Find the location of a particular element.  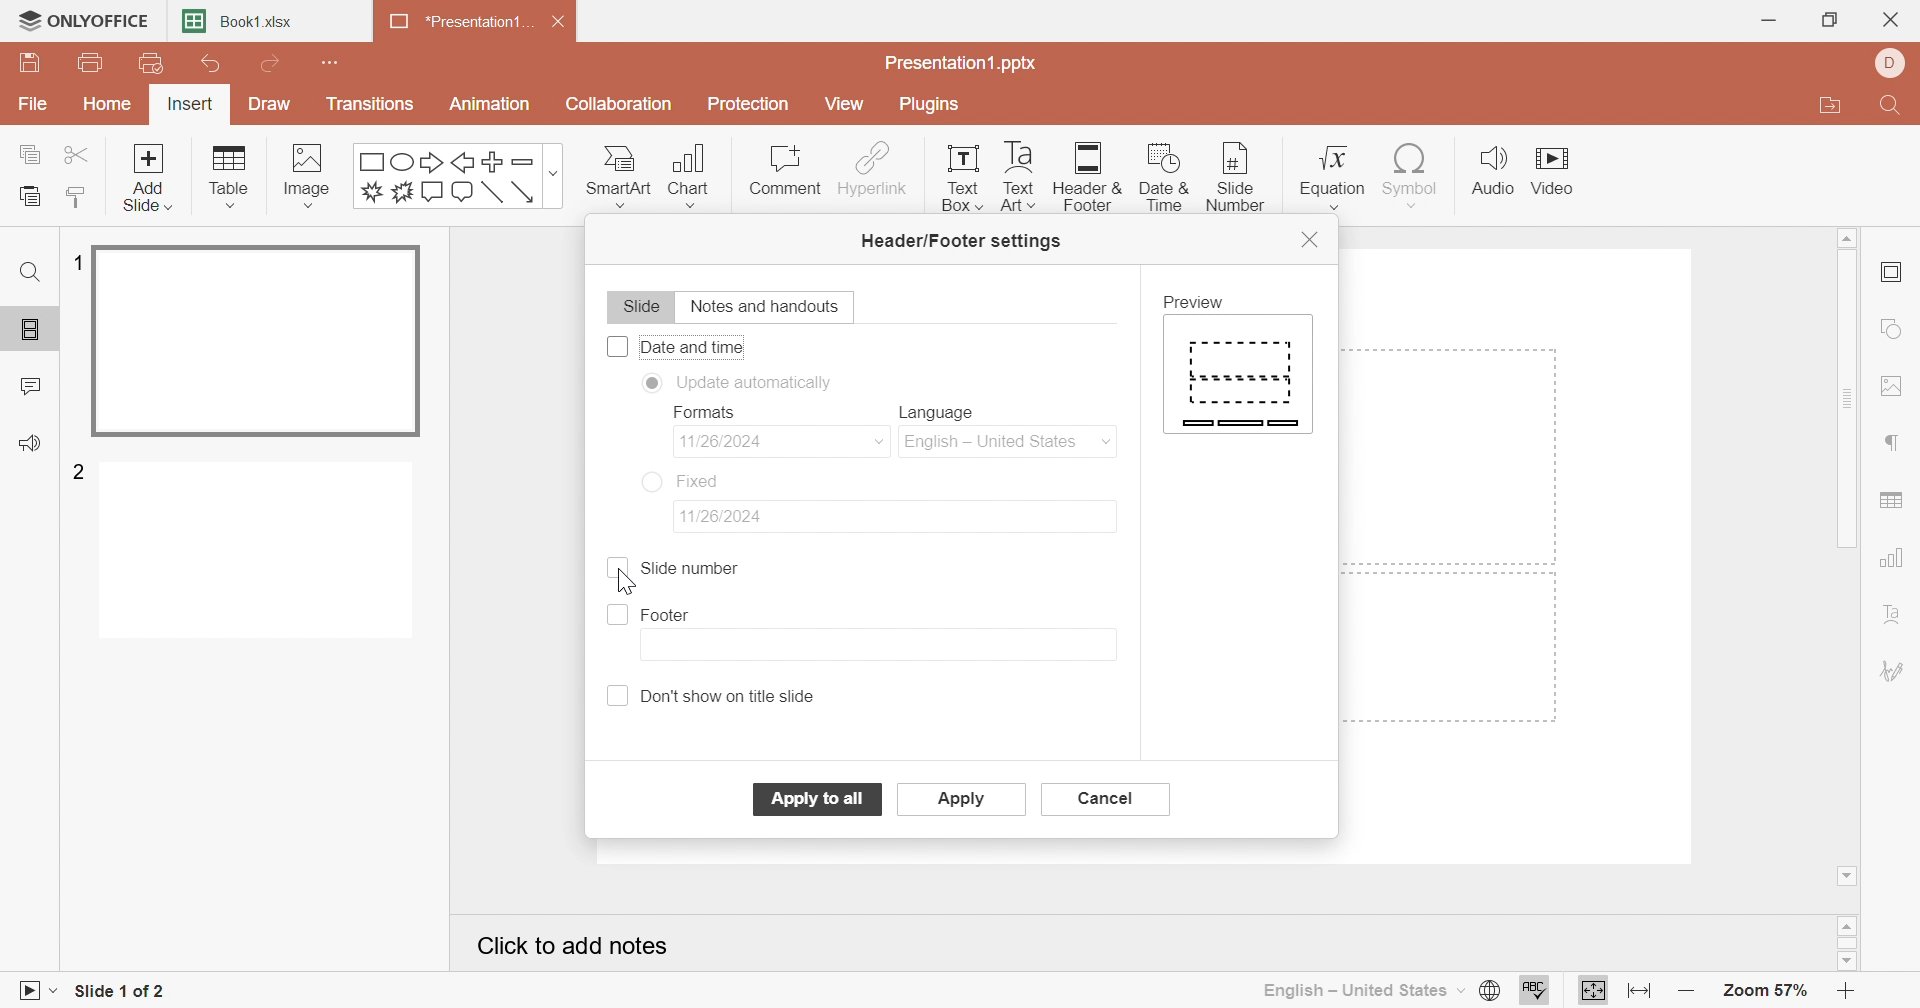

DELL is located at coordinates (1894, 64).